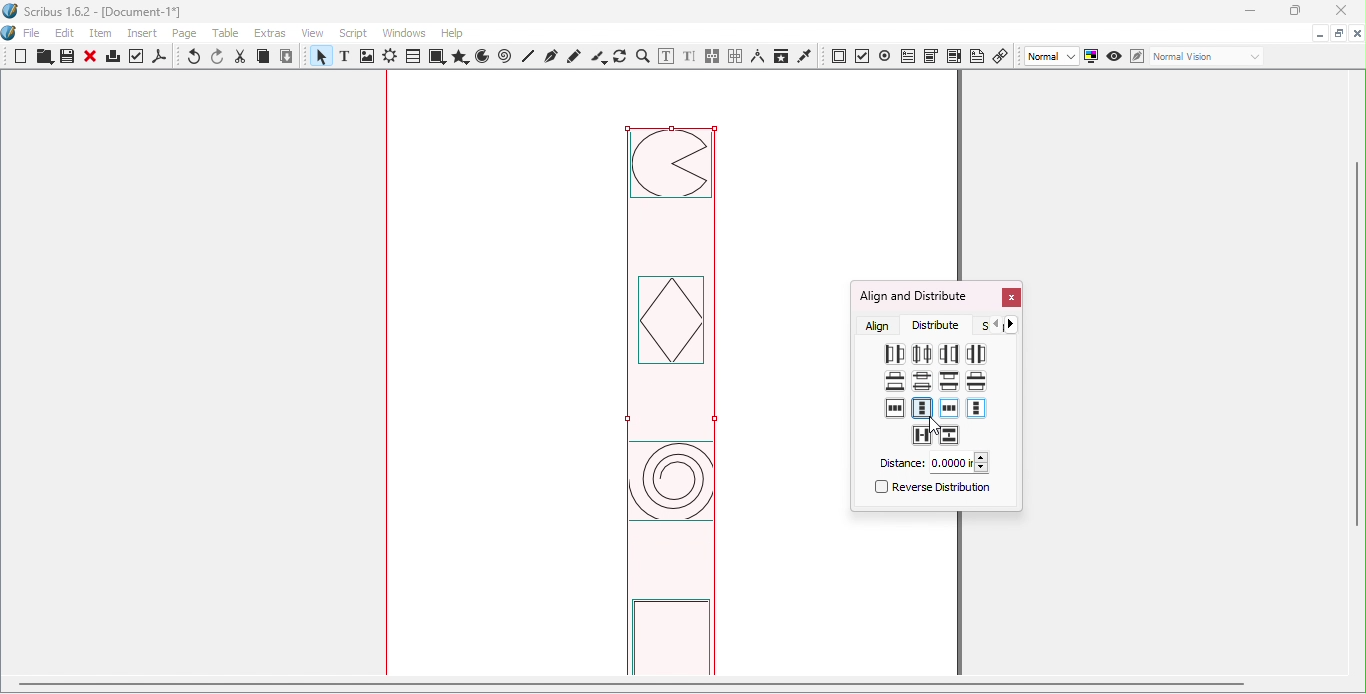  I want to click on Make horizontal gaps between and sides of page equal, so click(896, 408).